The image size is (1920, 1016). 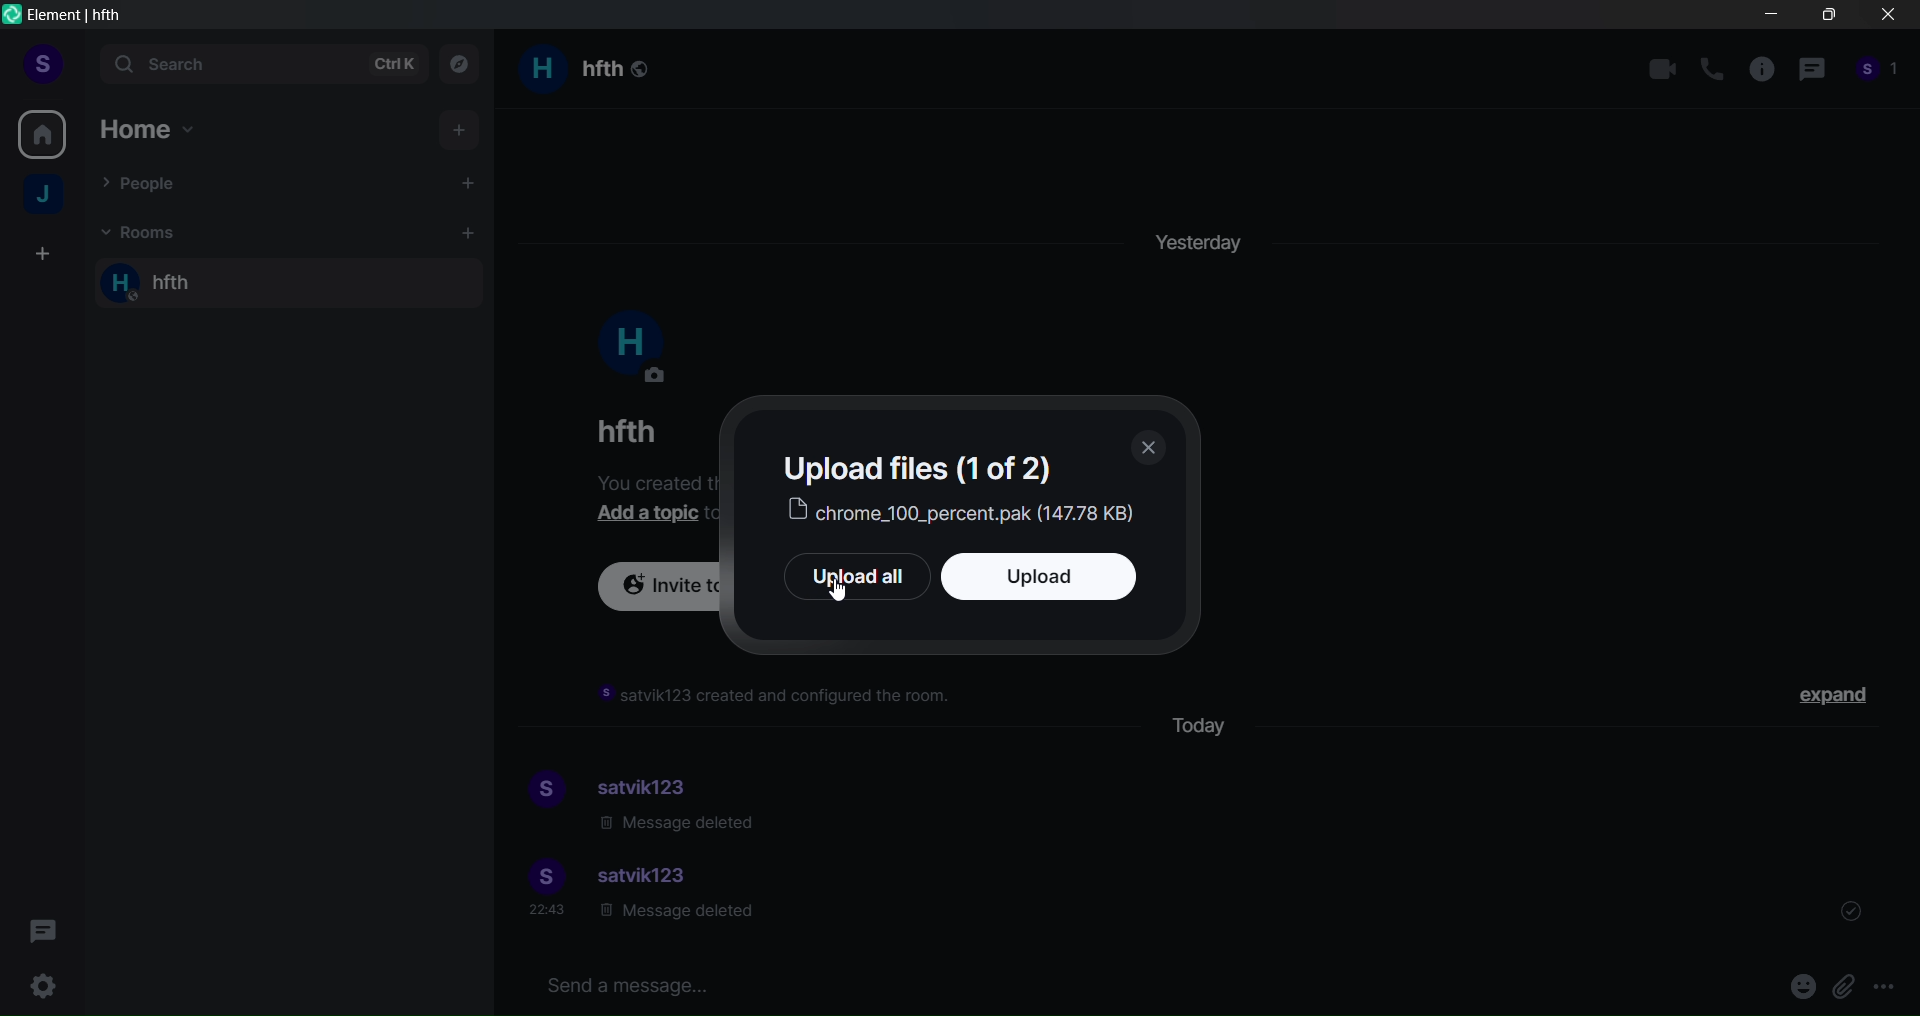 I want to click on message deleted, so click(x=675, y=916).